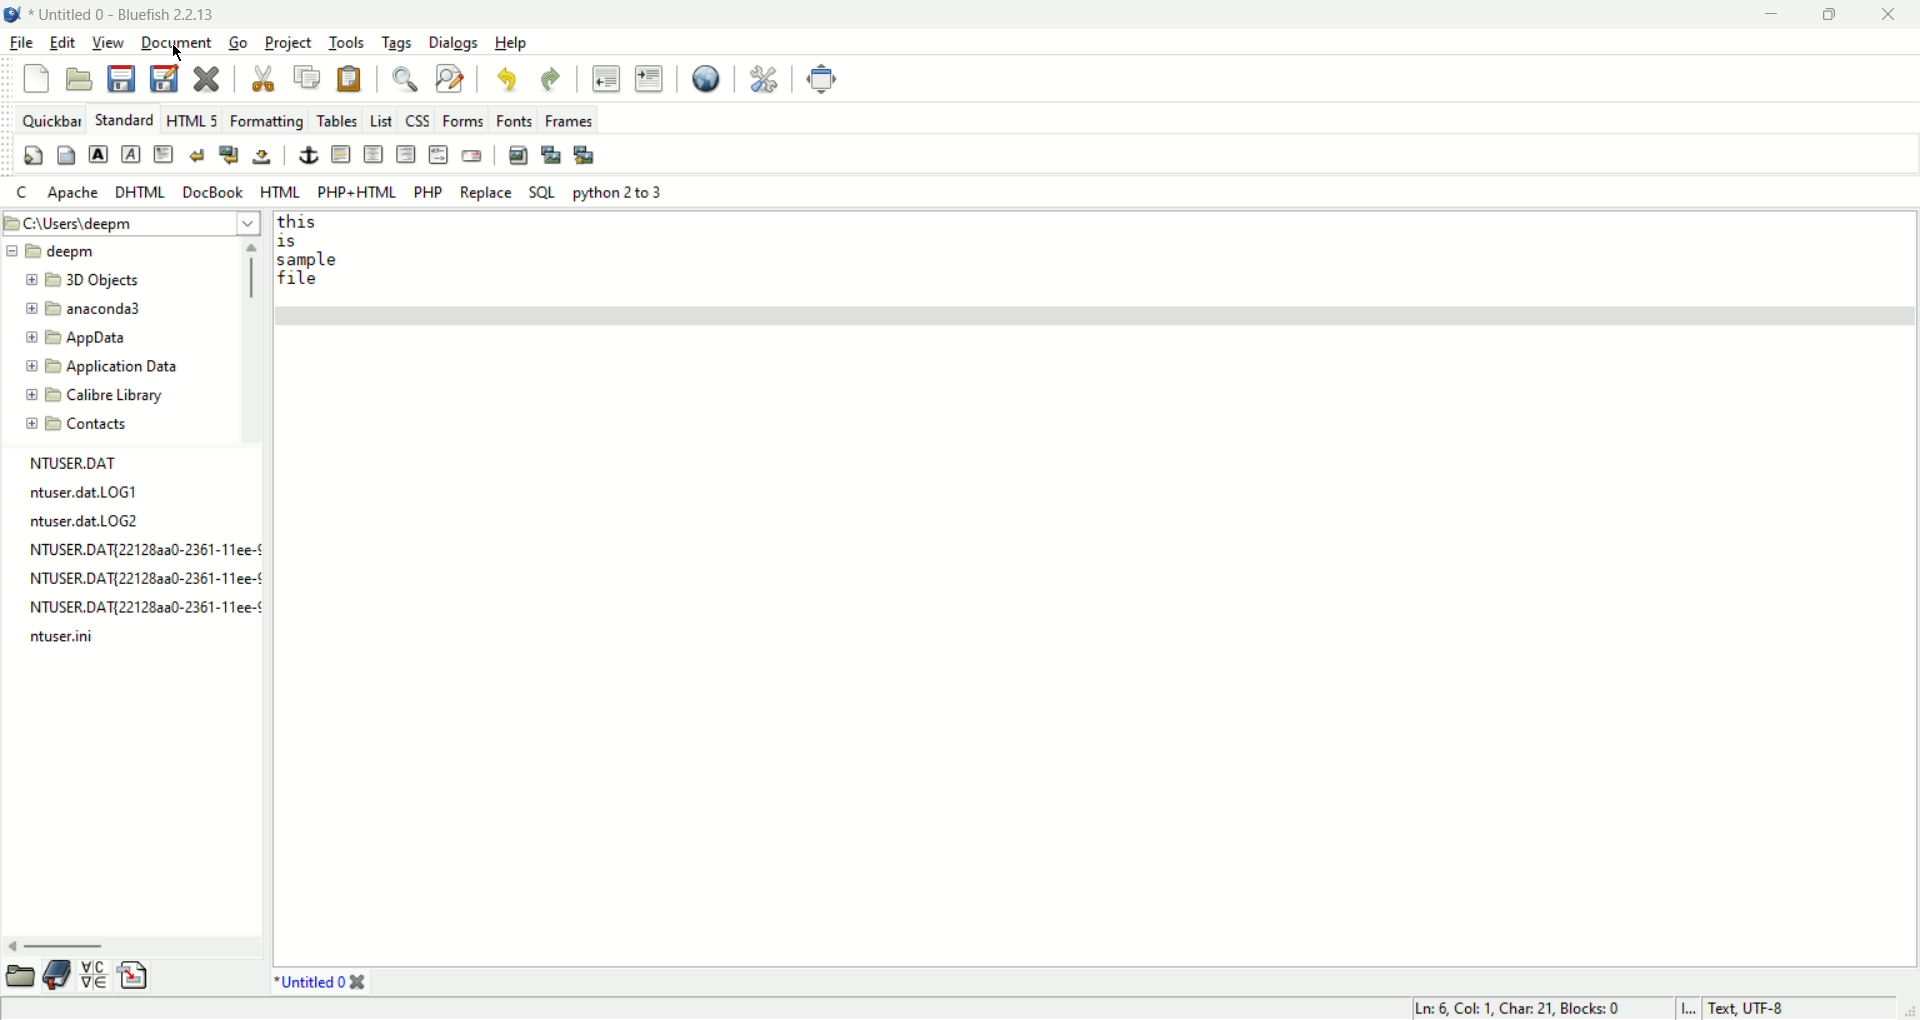 The height and width of the screenshot is (1020, 1920). Describe the element at coordinates (1759, 1007) in the screenshot. I see `text, UTF-8` at that location.